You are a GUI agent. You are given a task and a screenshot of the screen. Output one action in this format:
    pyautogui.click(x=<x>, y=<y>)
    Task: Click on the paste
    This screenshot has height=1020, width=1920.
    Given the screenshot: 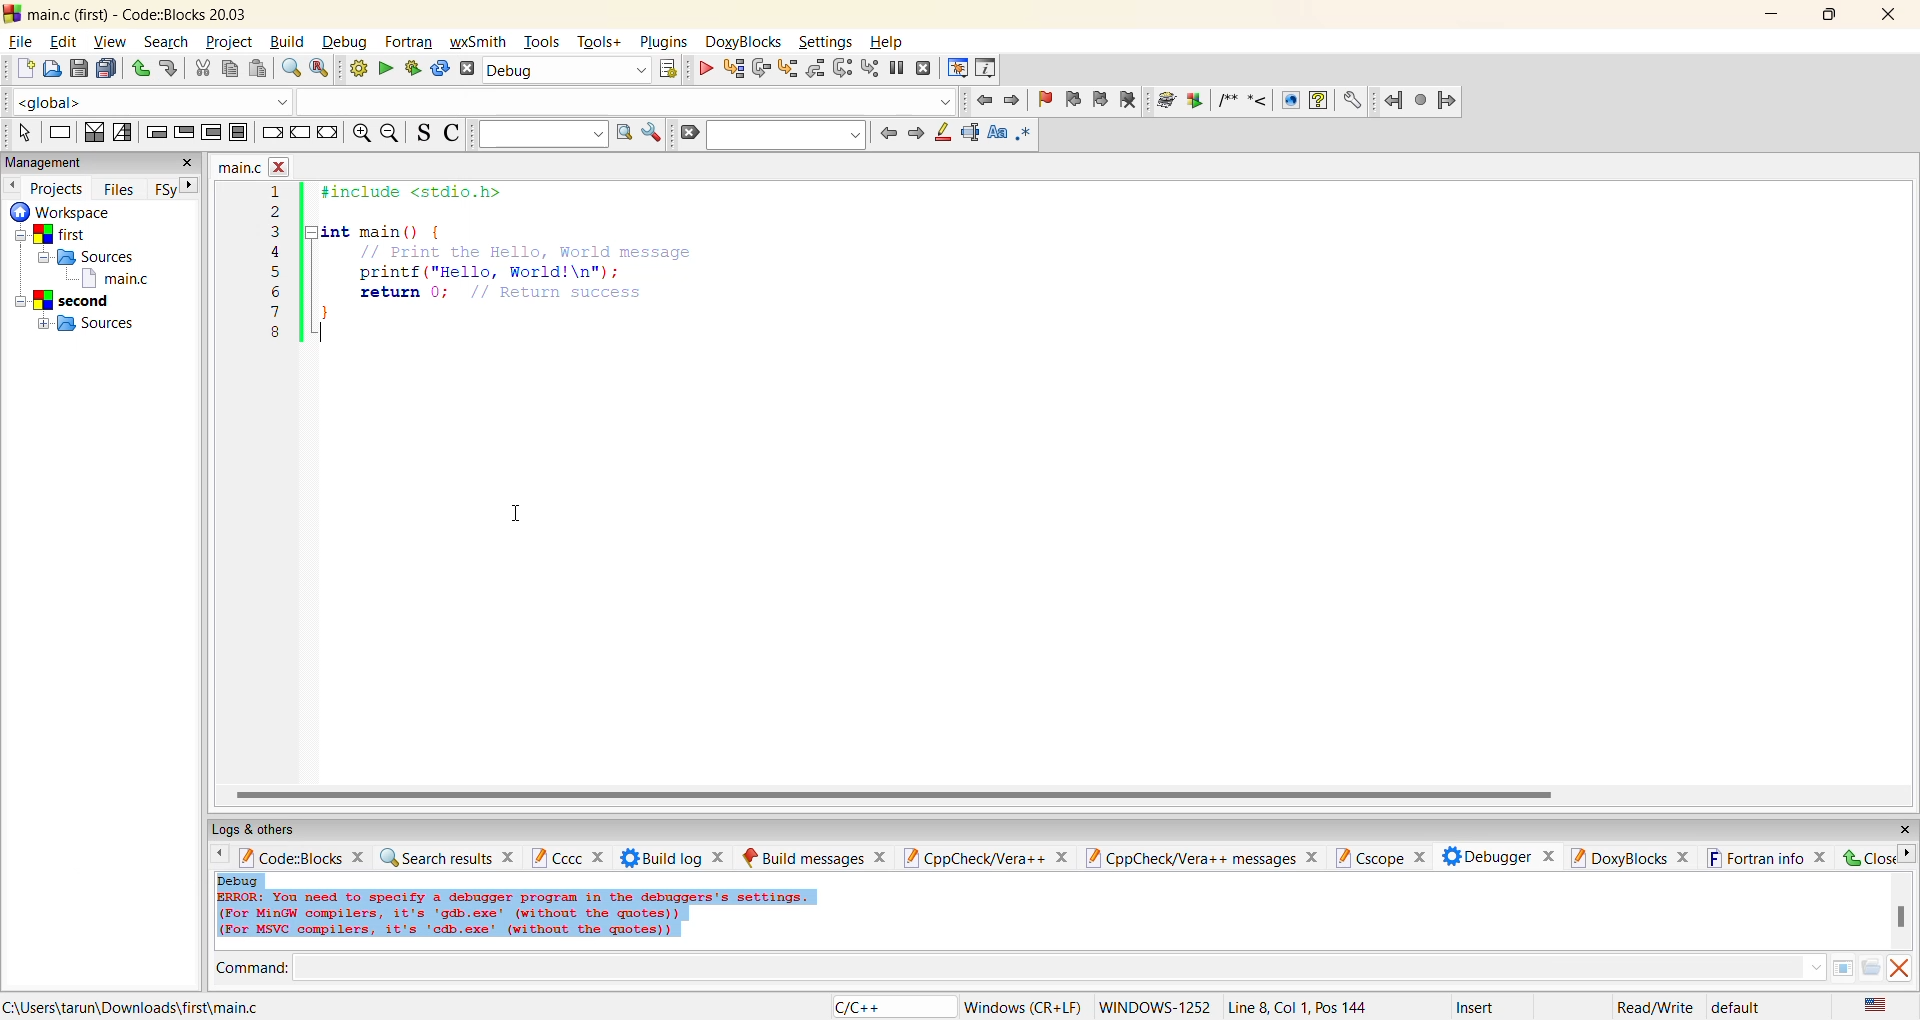 What is the action you would take?
    pyautogui.click(x=255, y=72)
    